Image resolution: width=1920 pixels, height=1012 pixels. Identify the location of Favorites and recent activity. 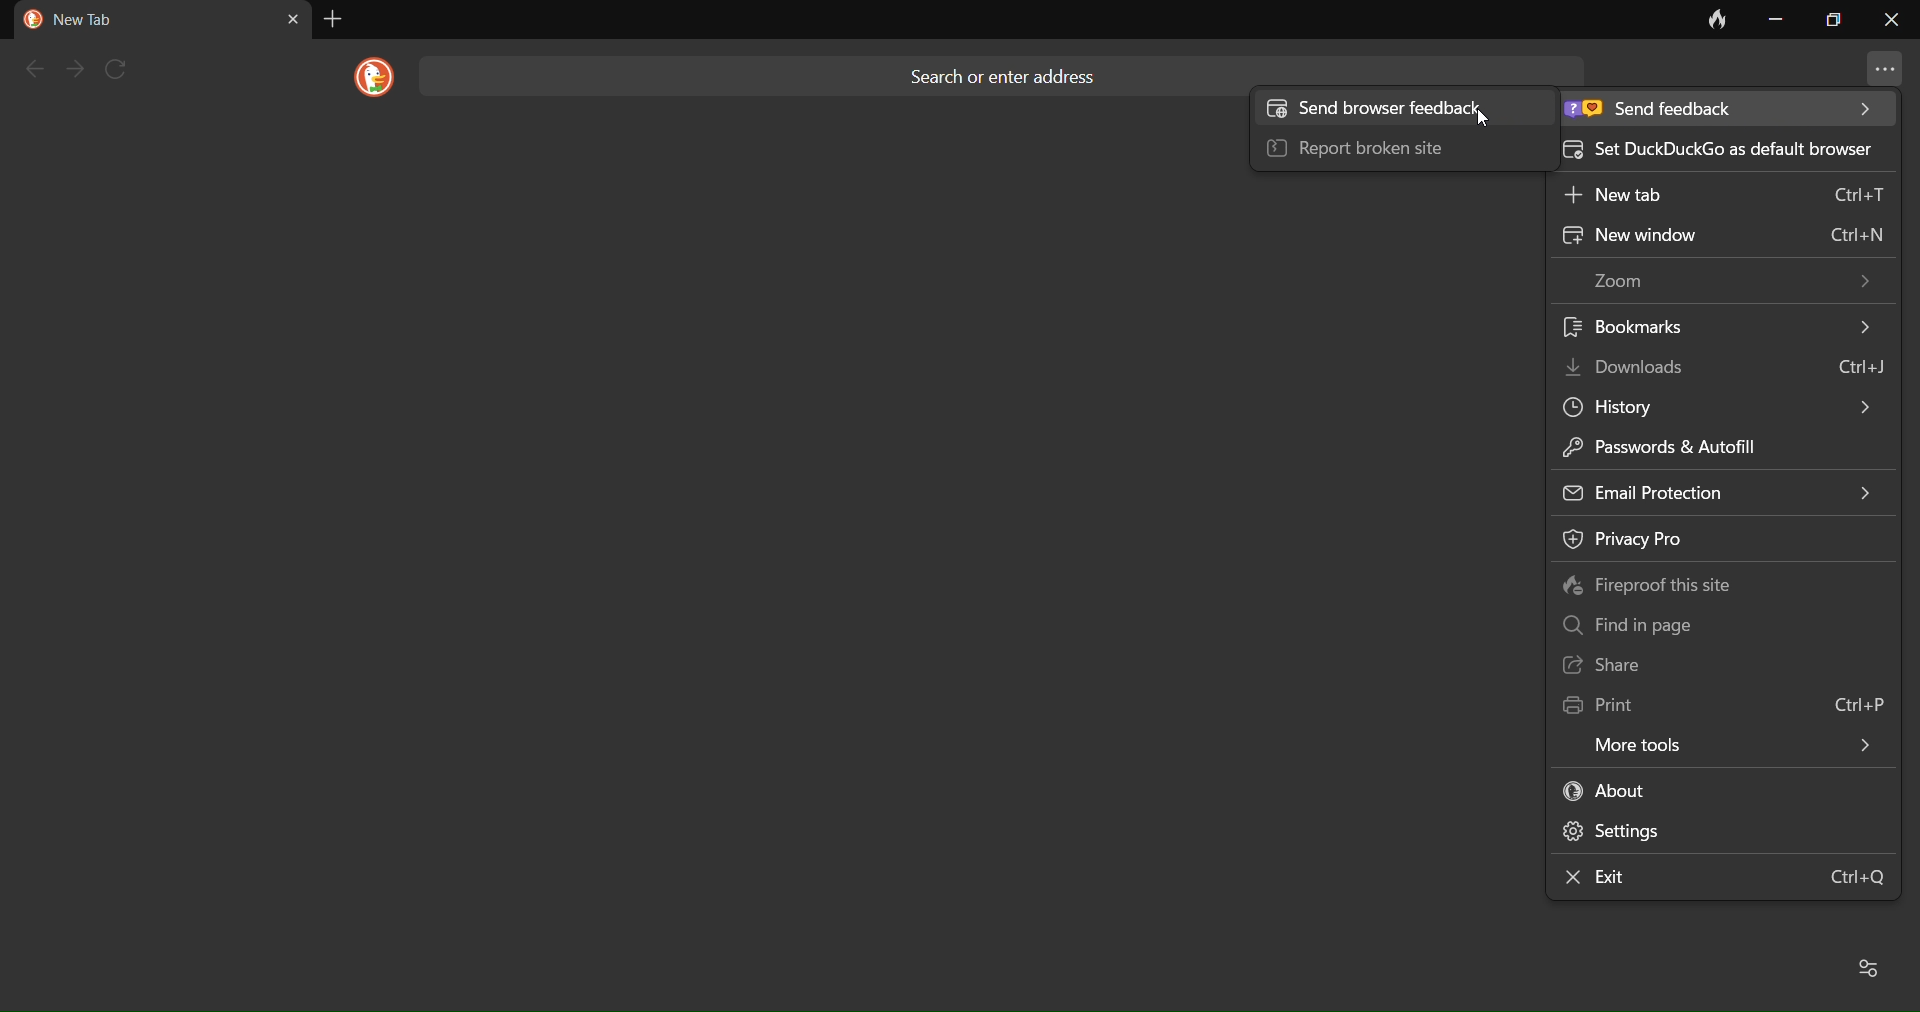
(1872, 966).